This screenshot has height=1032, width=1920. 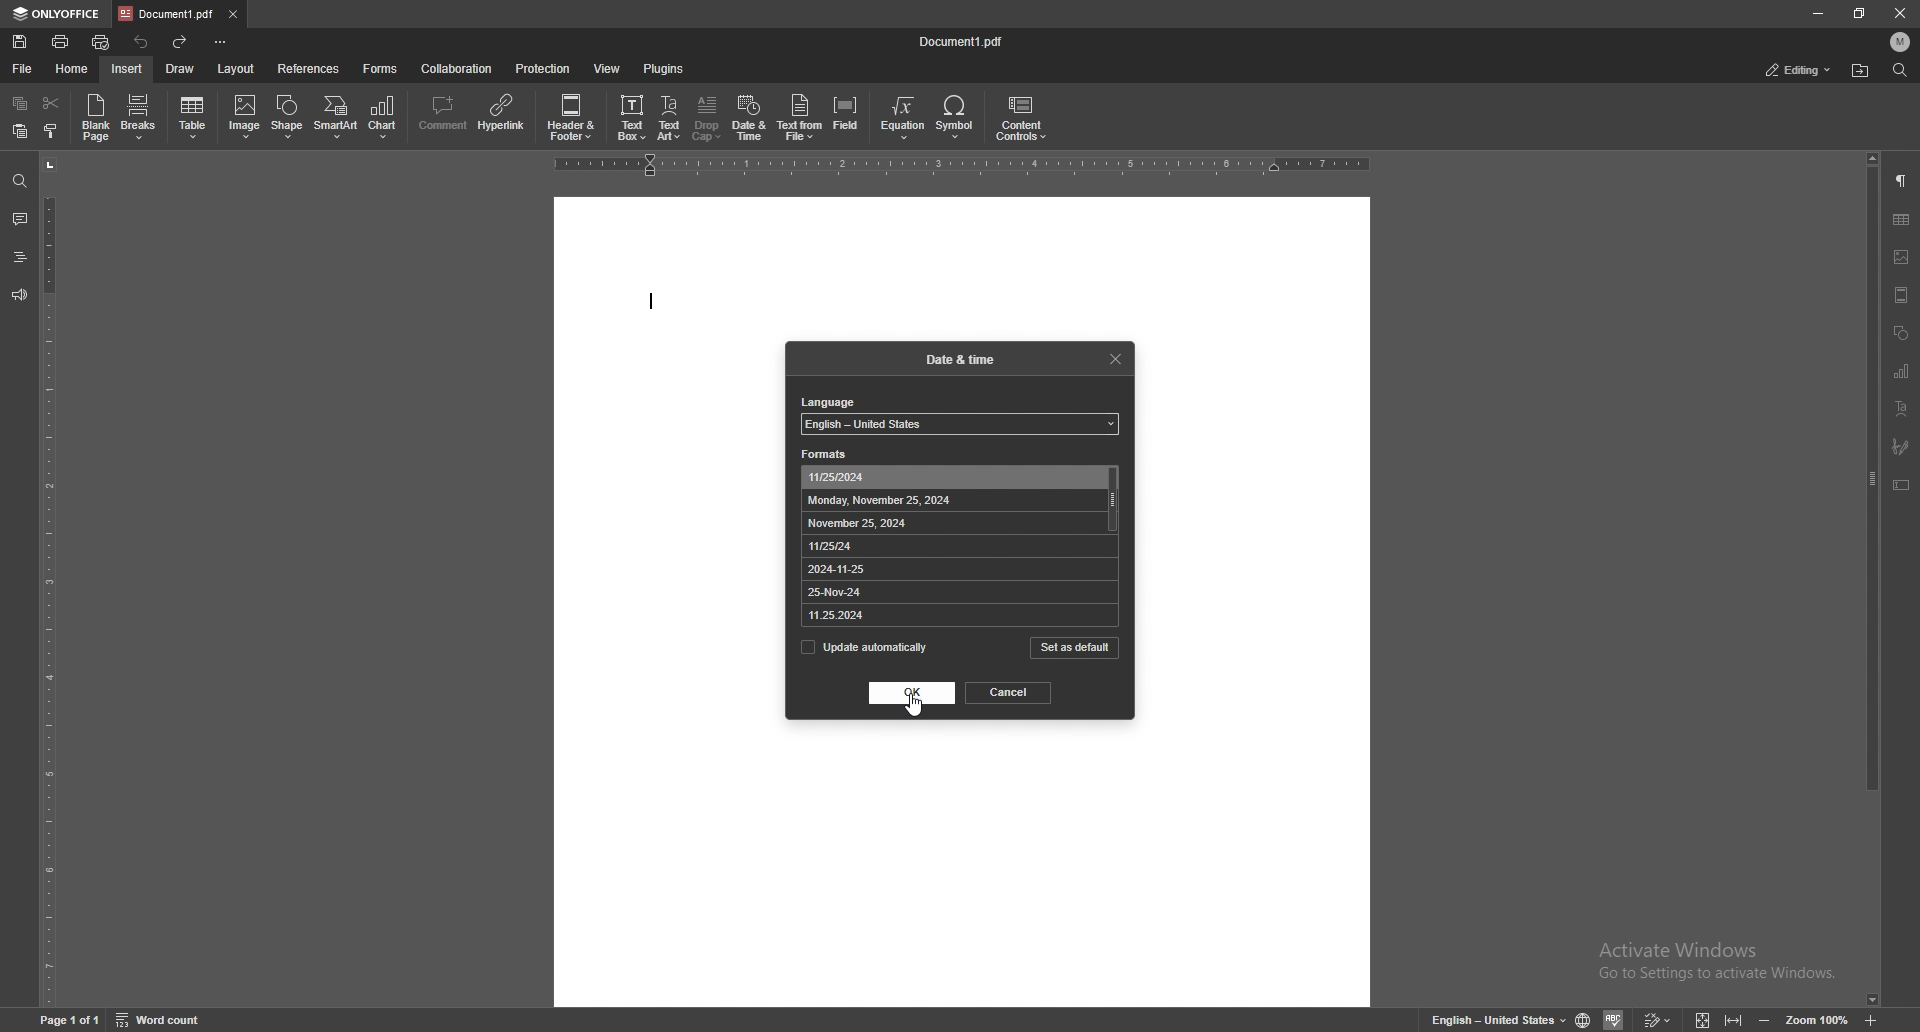 I want to click on print, so click(x=60, y=42).